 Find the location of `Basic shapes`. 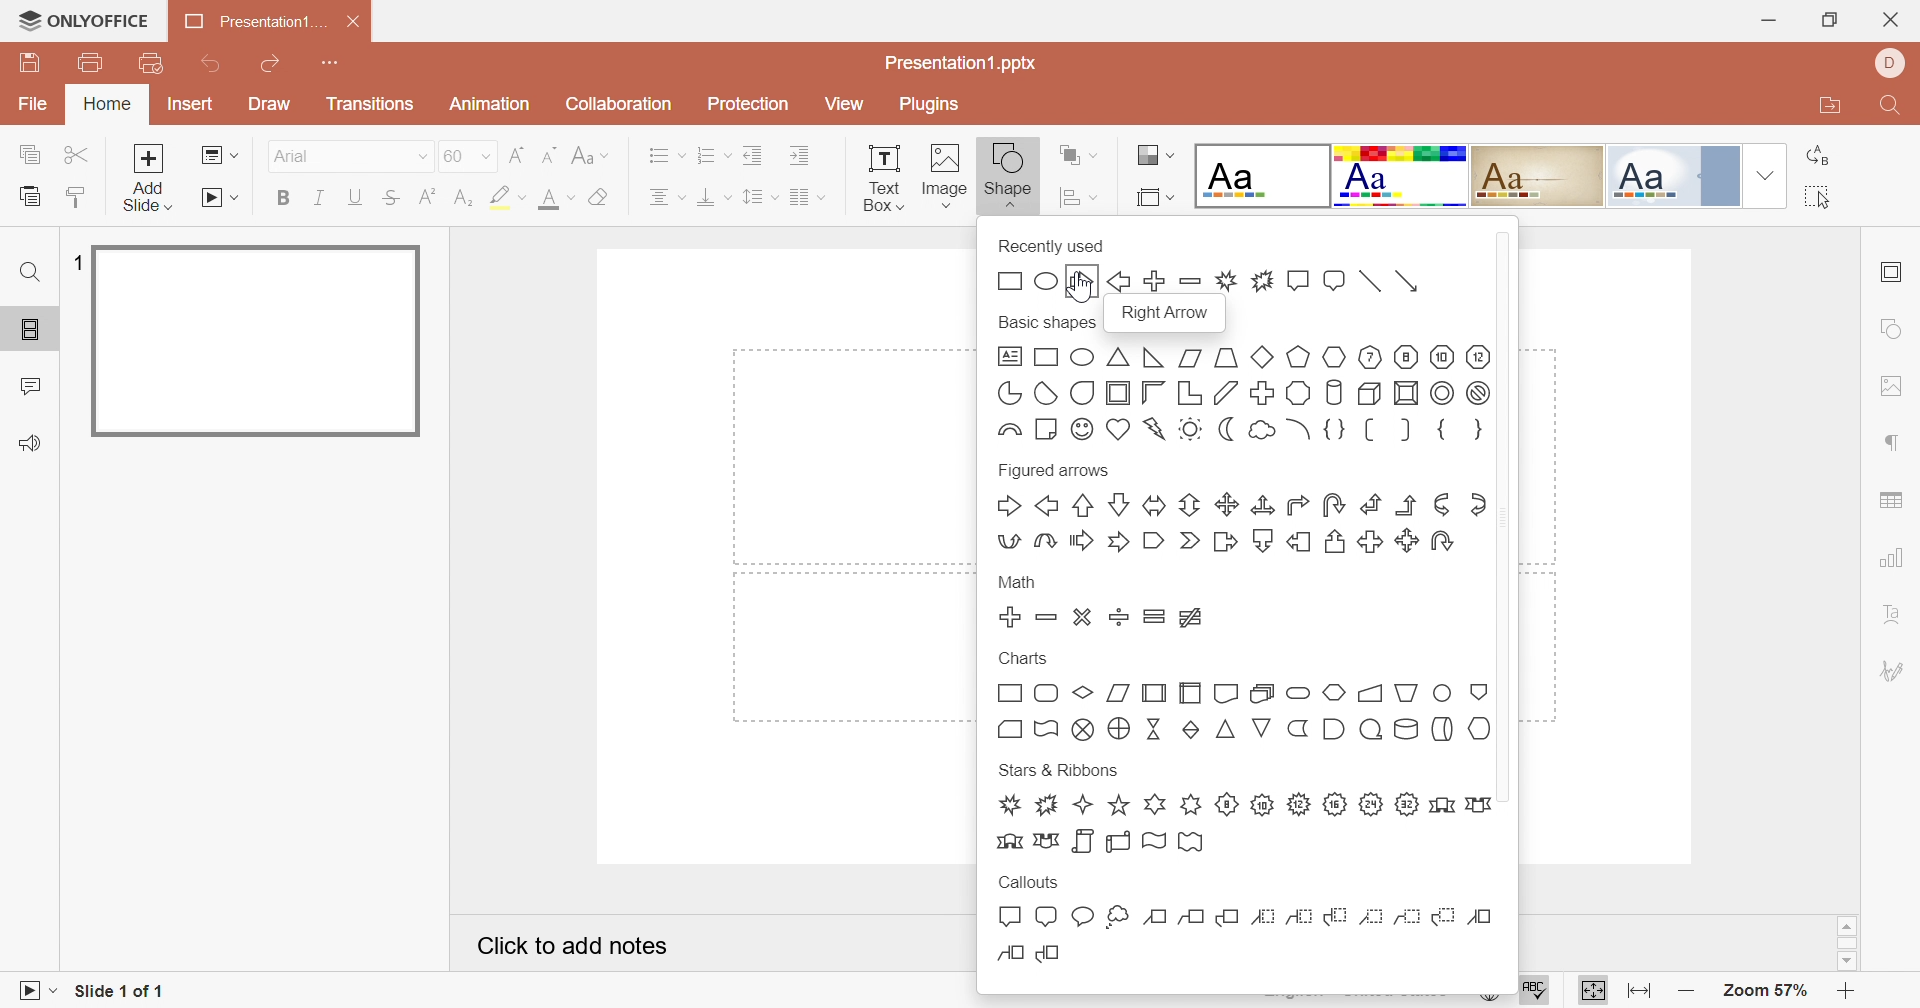

Basic shapes is located at coordinates (1047, 323).